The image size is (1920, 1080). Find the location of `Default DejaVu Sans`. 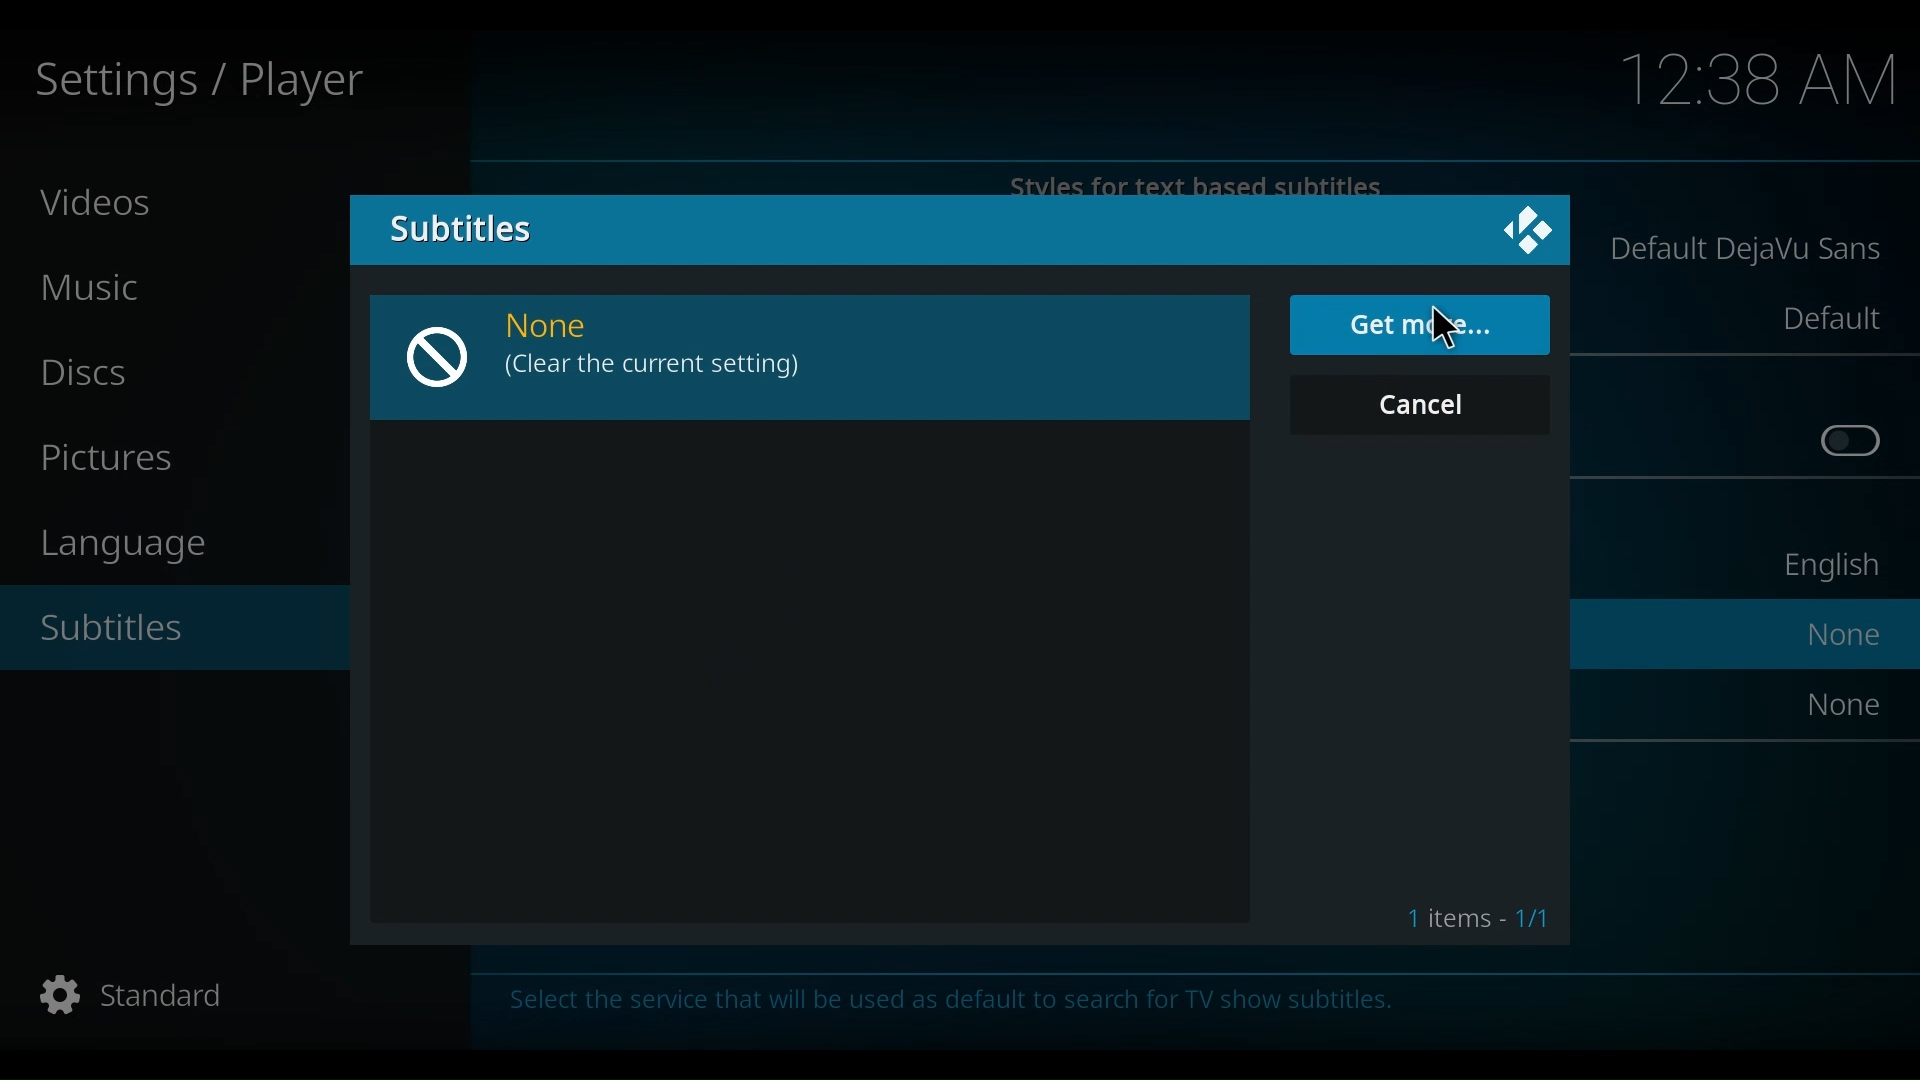

Default DejaVu Sans is located at coordinates (1747, 252).